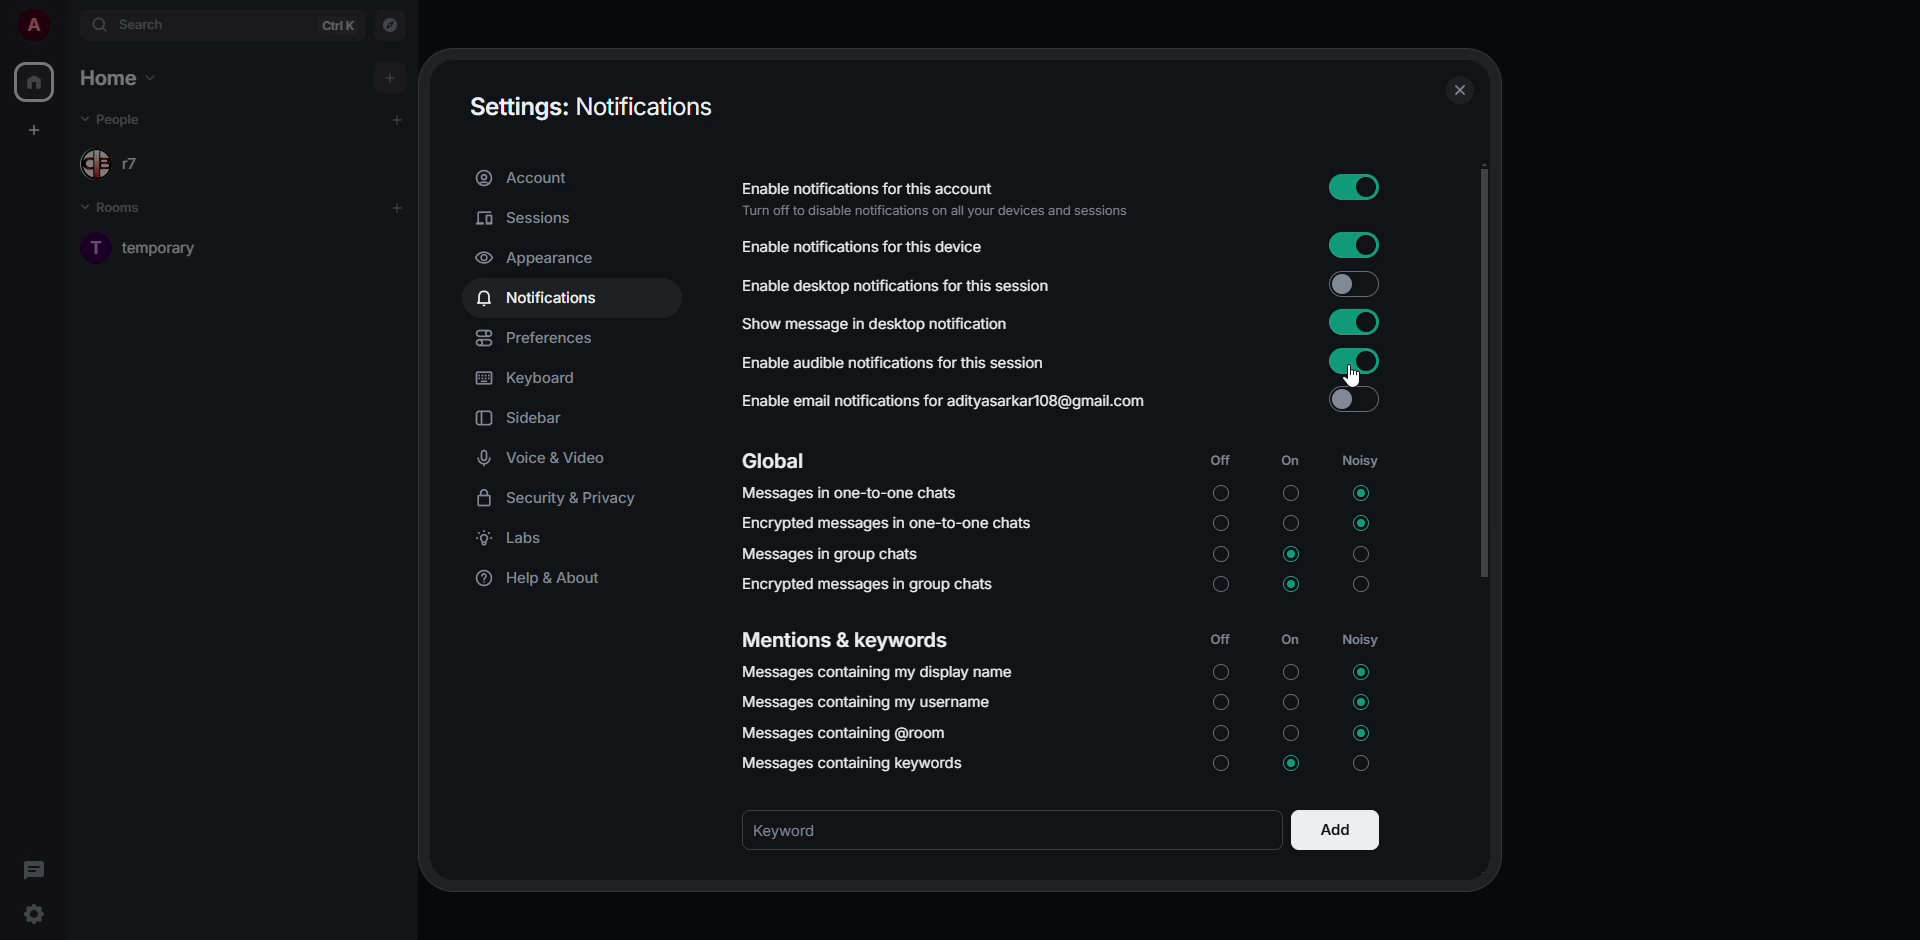 The image size is (1920, 940). Describe the element at coordinates (1222, 765) in the screenshot. I see `Off Unselected` at that location.